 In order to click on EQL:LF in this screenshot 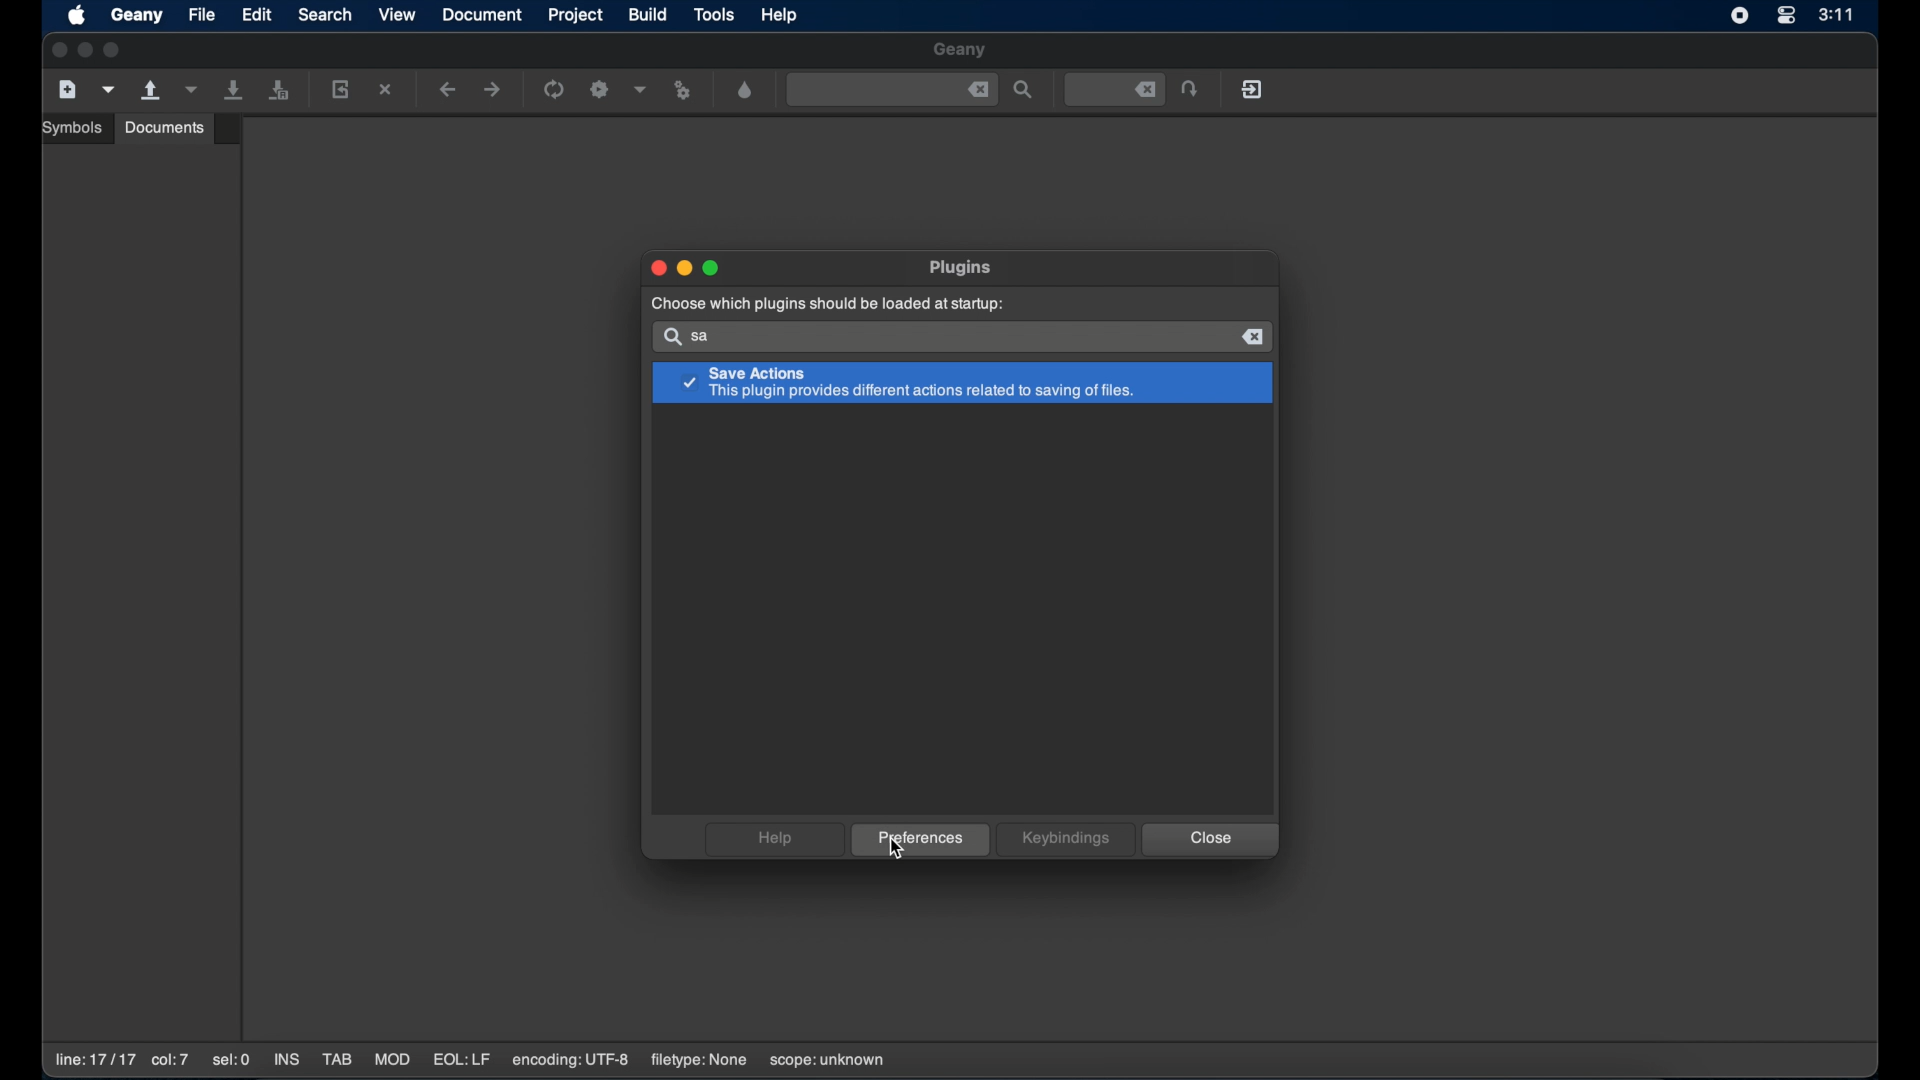, I will do `click(461, 1060)`.